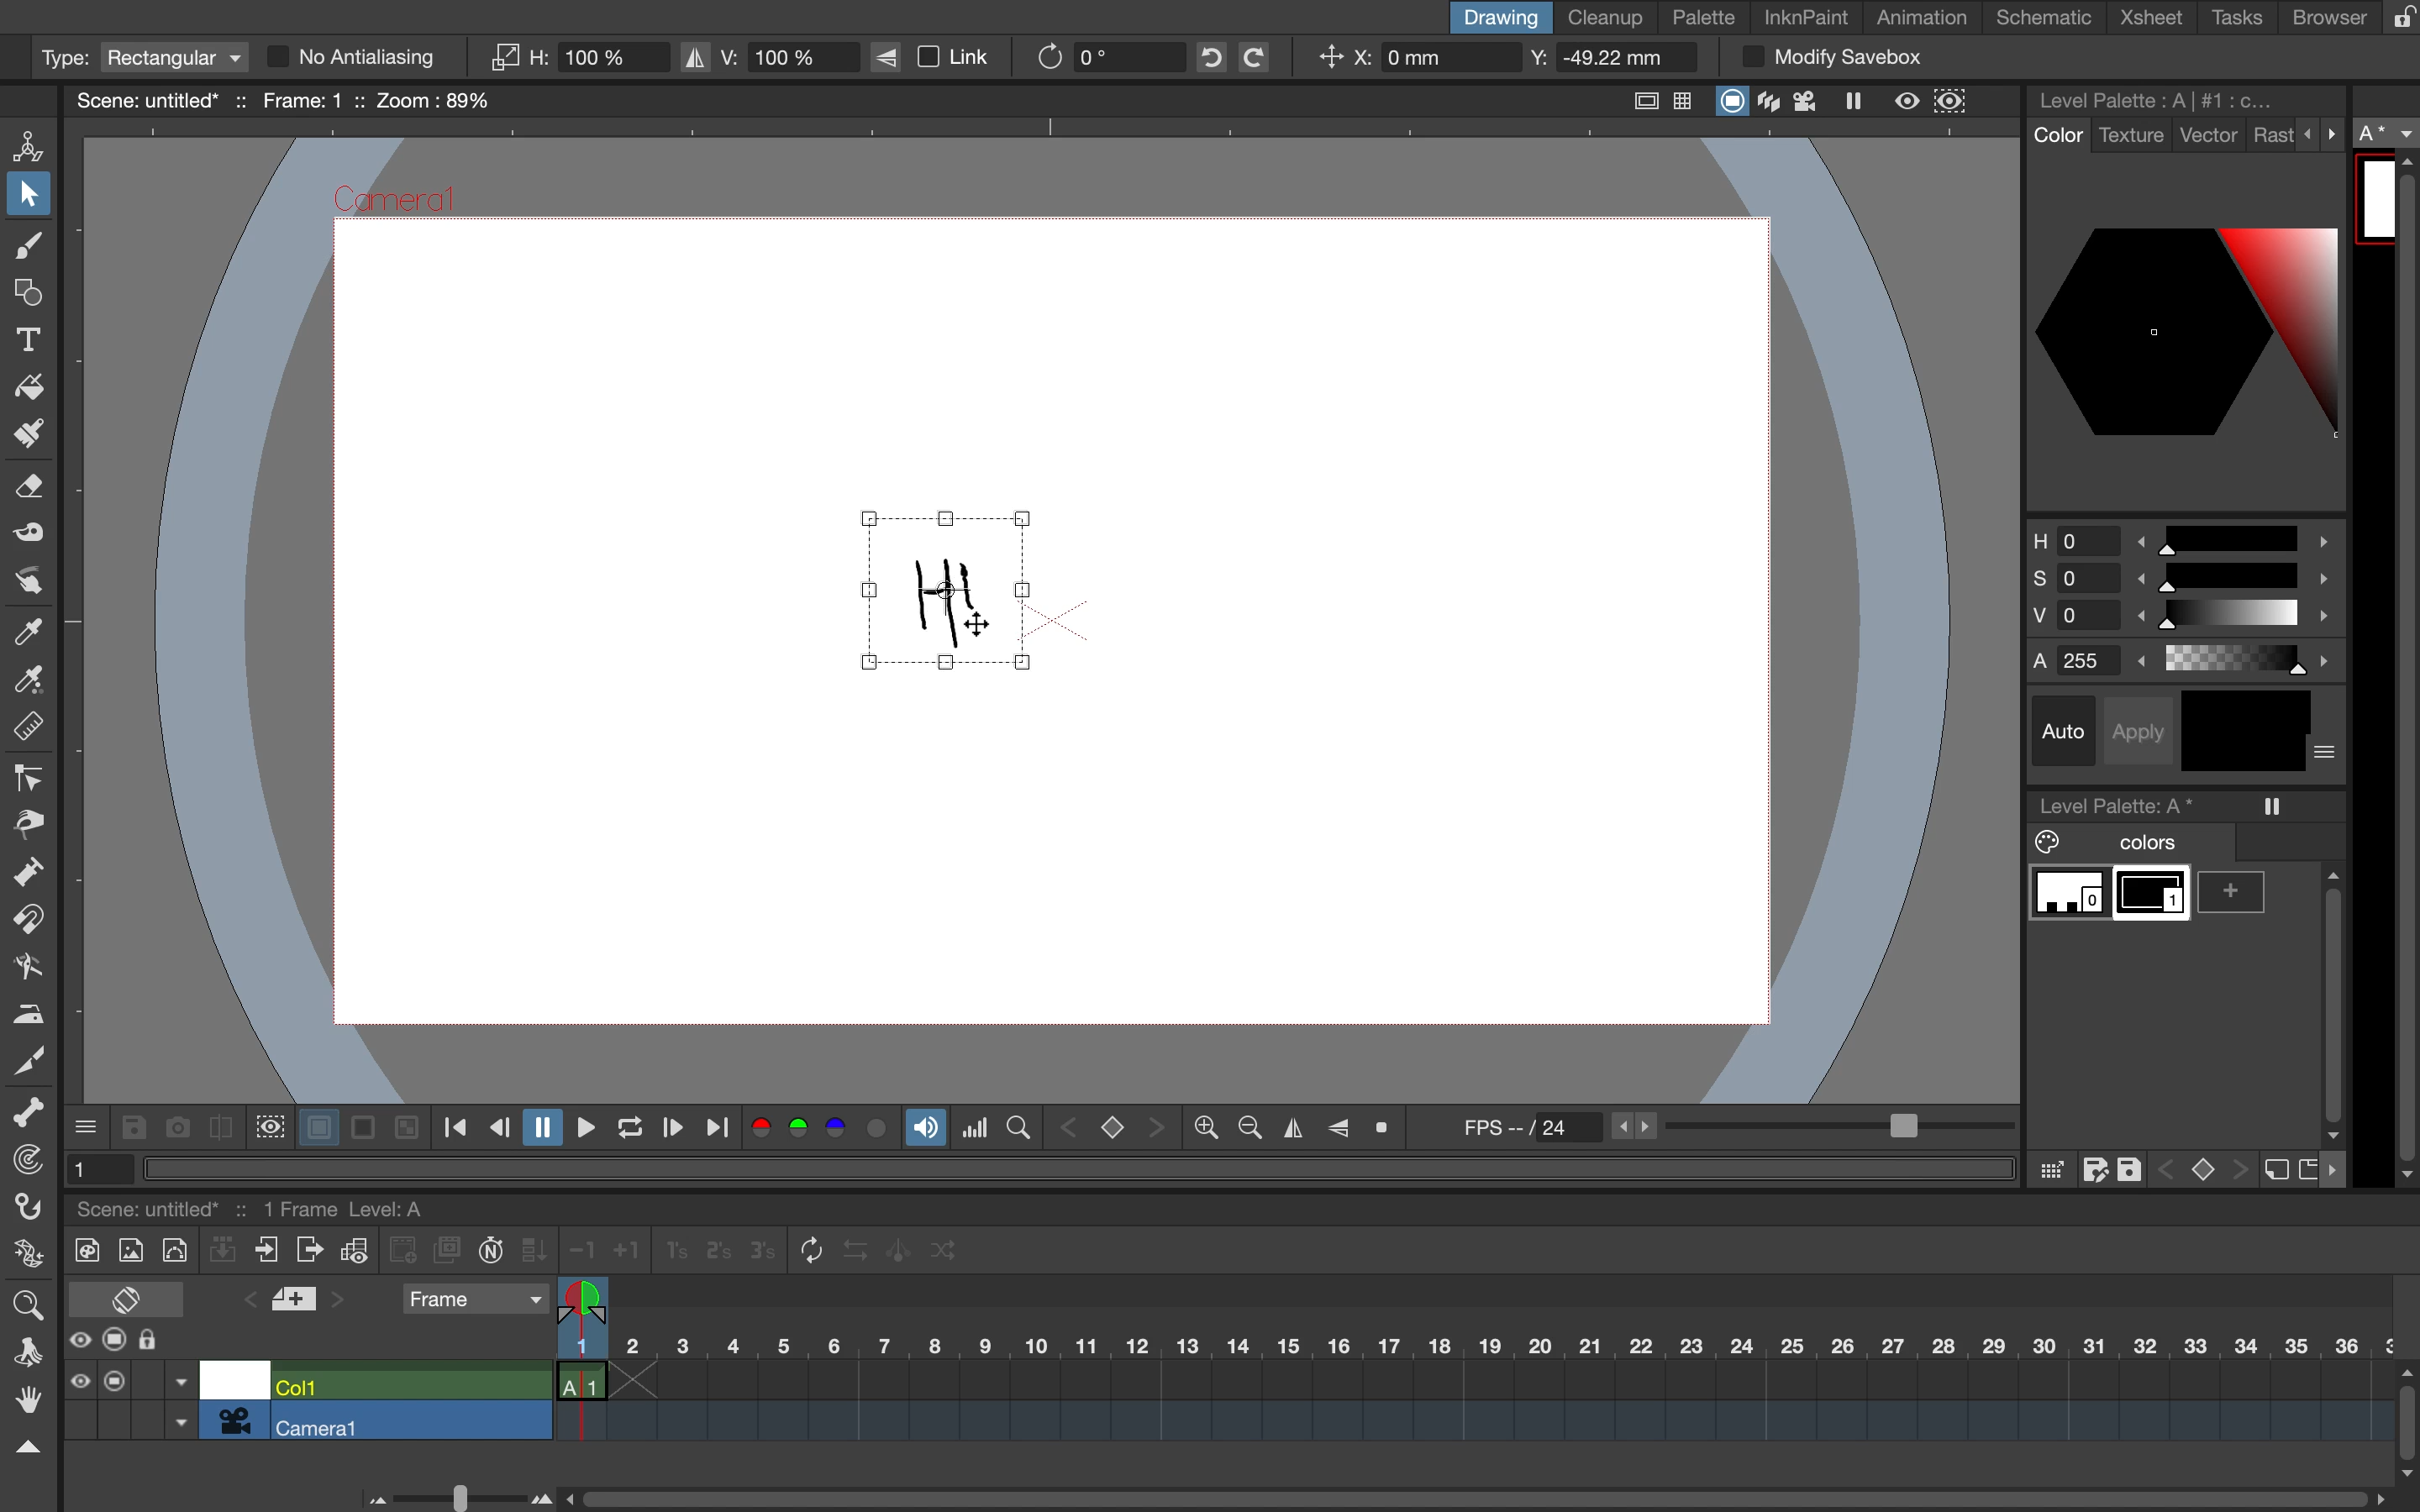 The height and width of the screenshot is (1512, 2420). What do you see at coordinates (2050, 1171) in the screenshot?
I see `click and drag color palaette` at bounding box center [2050, 1171].